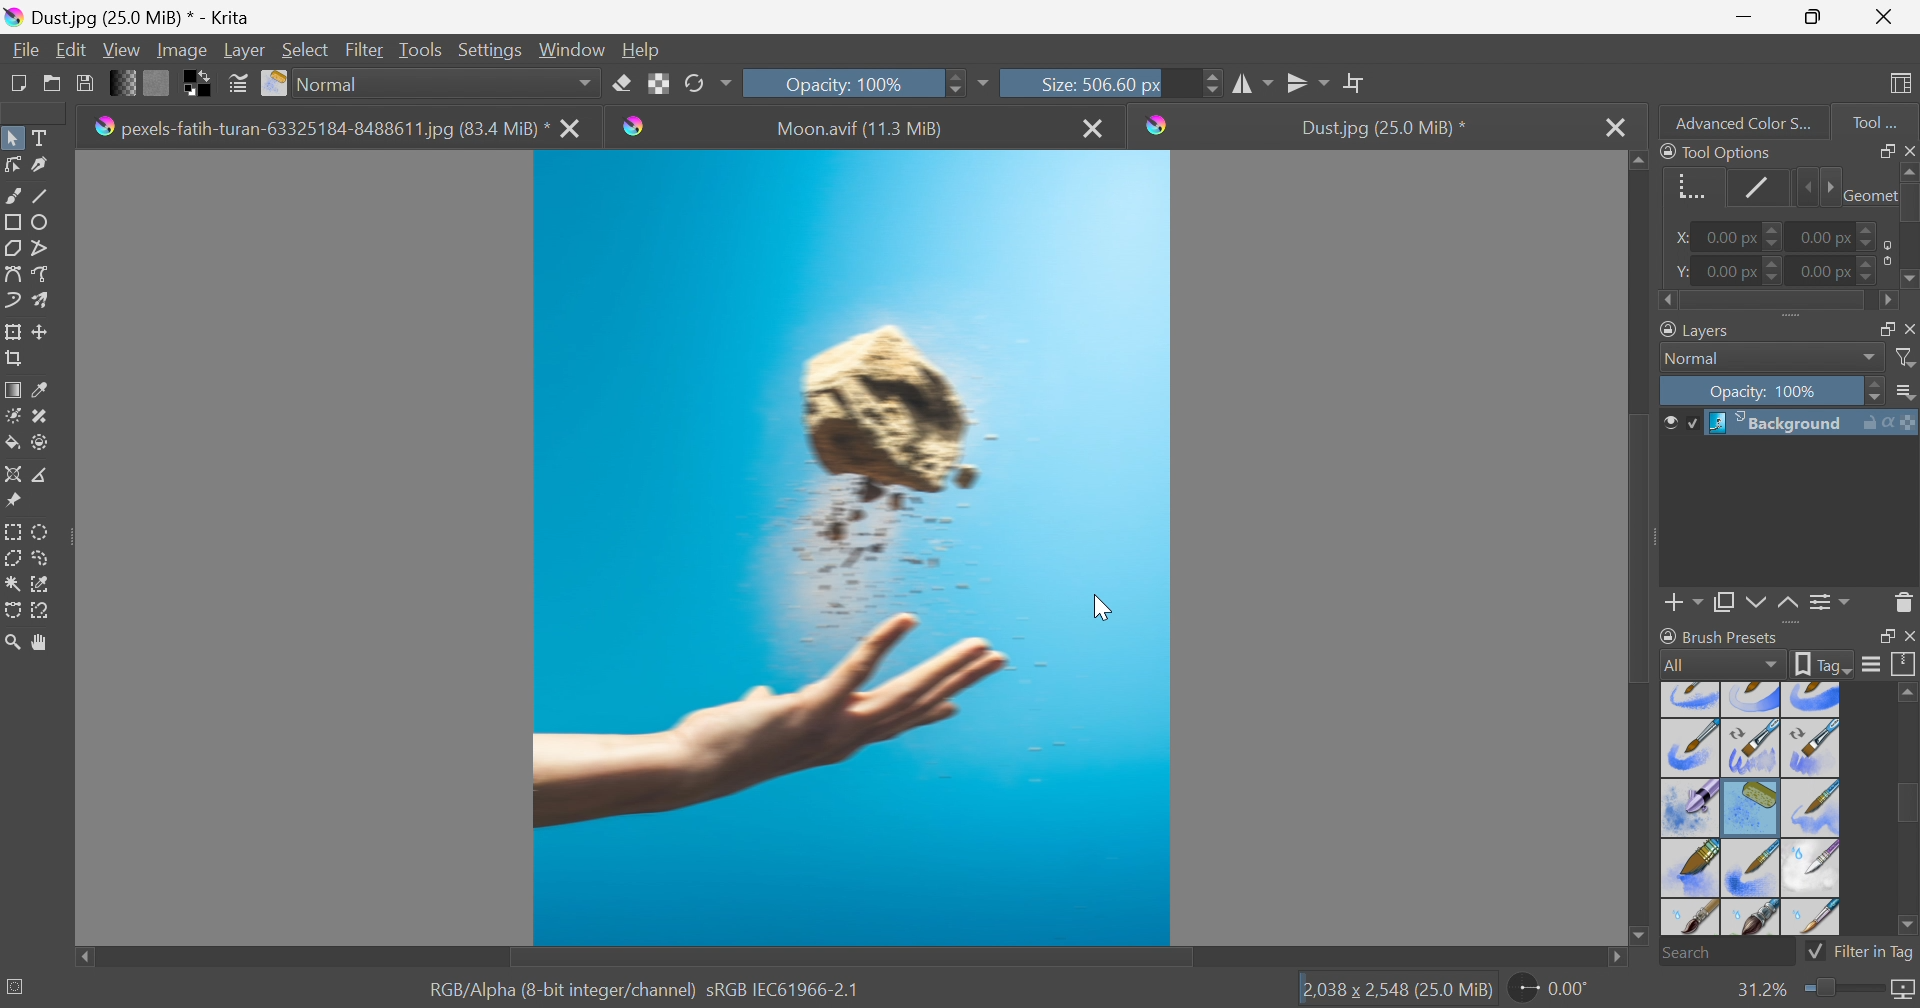  I want to click on Create new document, so click(16, 83).